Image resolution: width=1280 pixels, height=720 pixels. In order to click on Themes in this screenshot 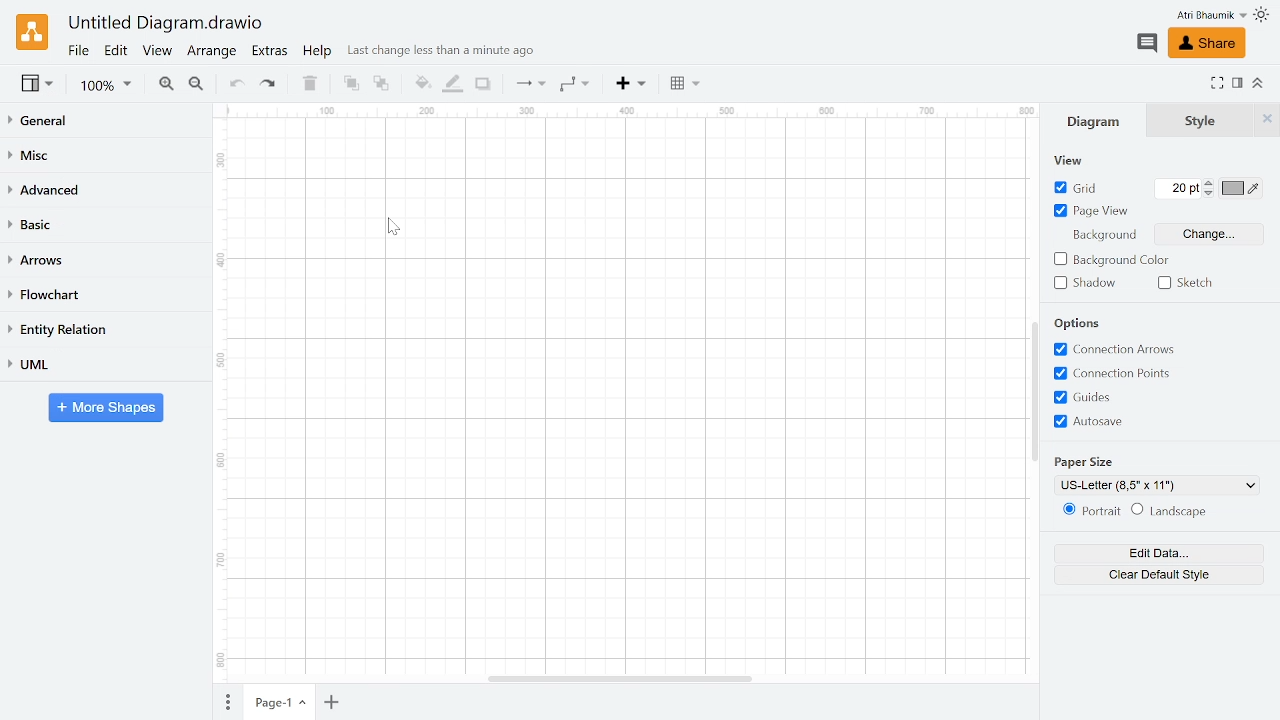, I will do `click(1262, 17)`.